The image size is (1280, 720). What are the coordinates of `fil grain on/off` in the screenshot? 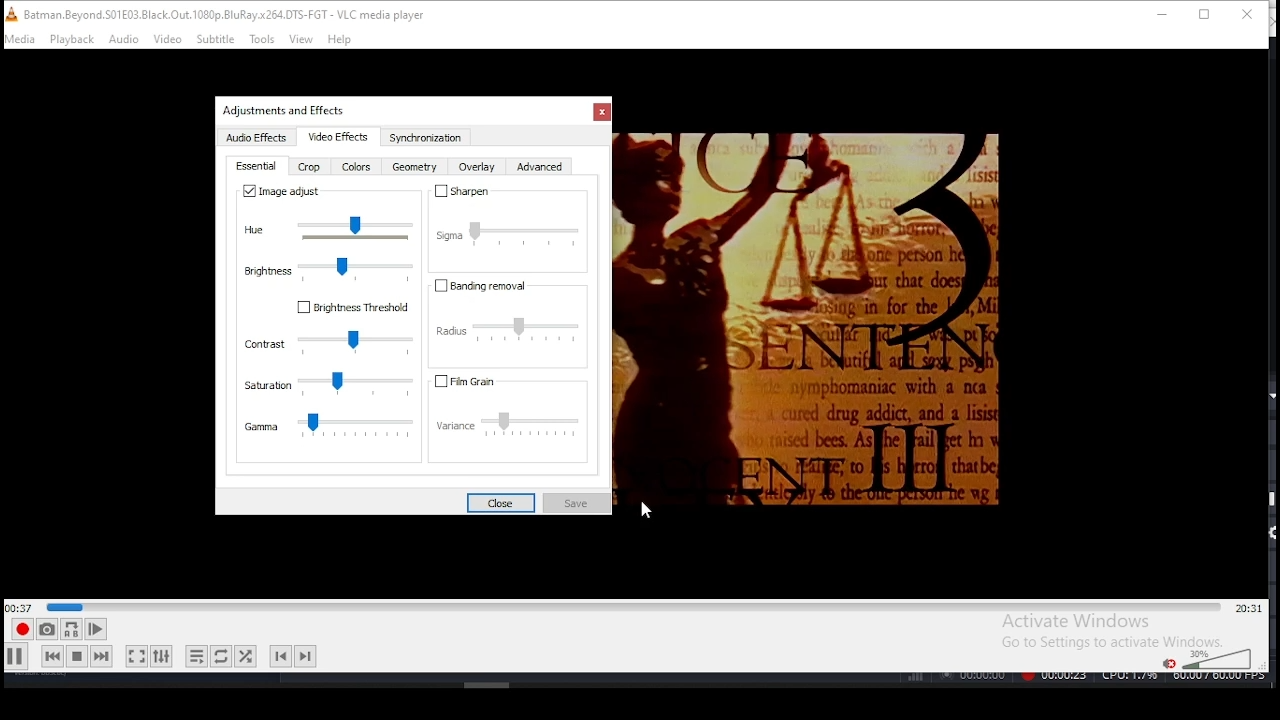 It's located at (487, 381).